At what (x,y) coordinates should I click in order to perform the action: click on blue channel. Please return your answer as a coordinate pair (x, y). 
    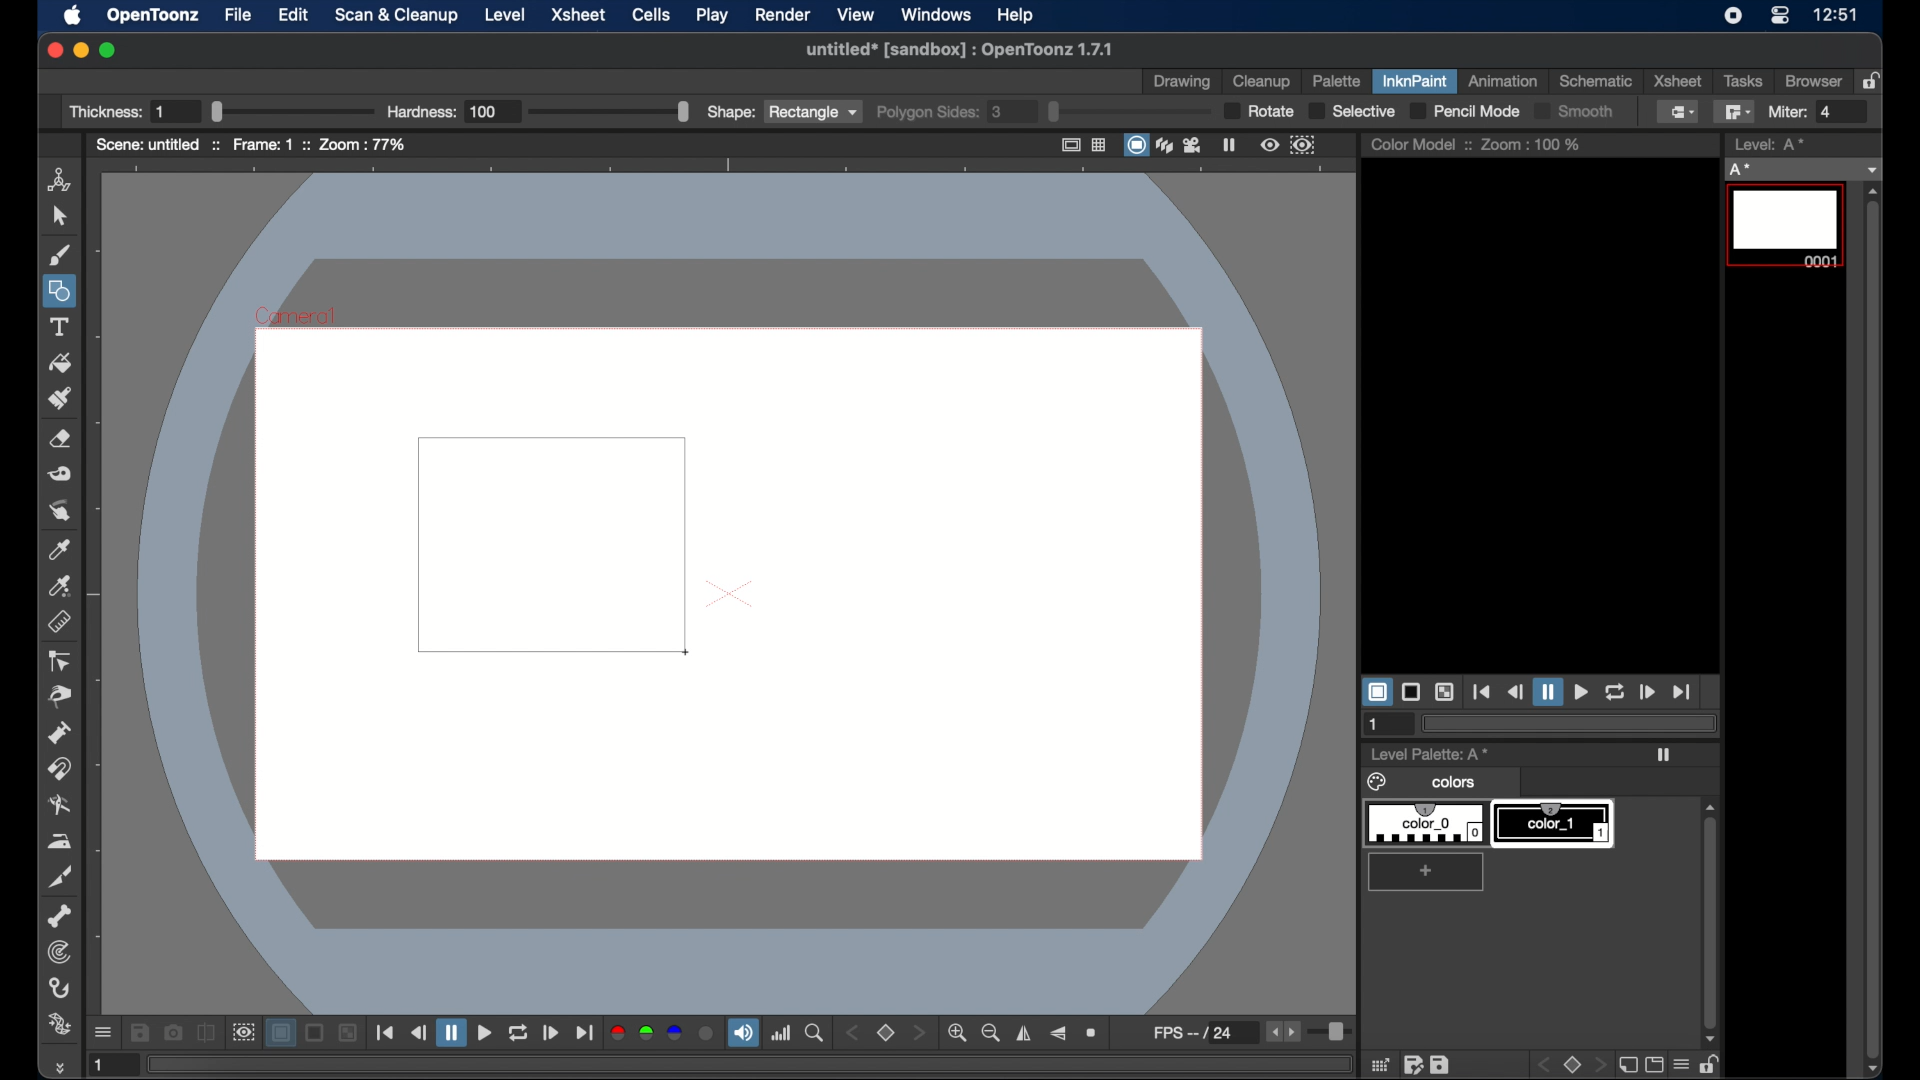
    Looking at the image, I should click on (674, 1032).